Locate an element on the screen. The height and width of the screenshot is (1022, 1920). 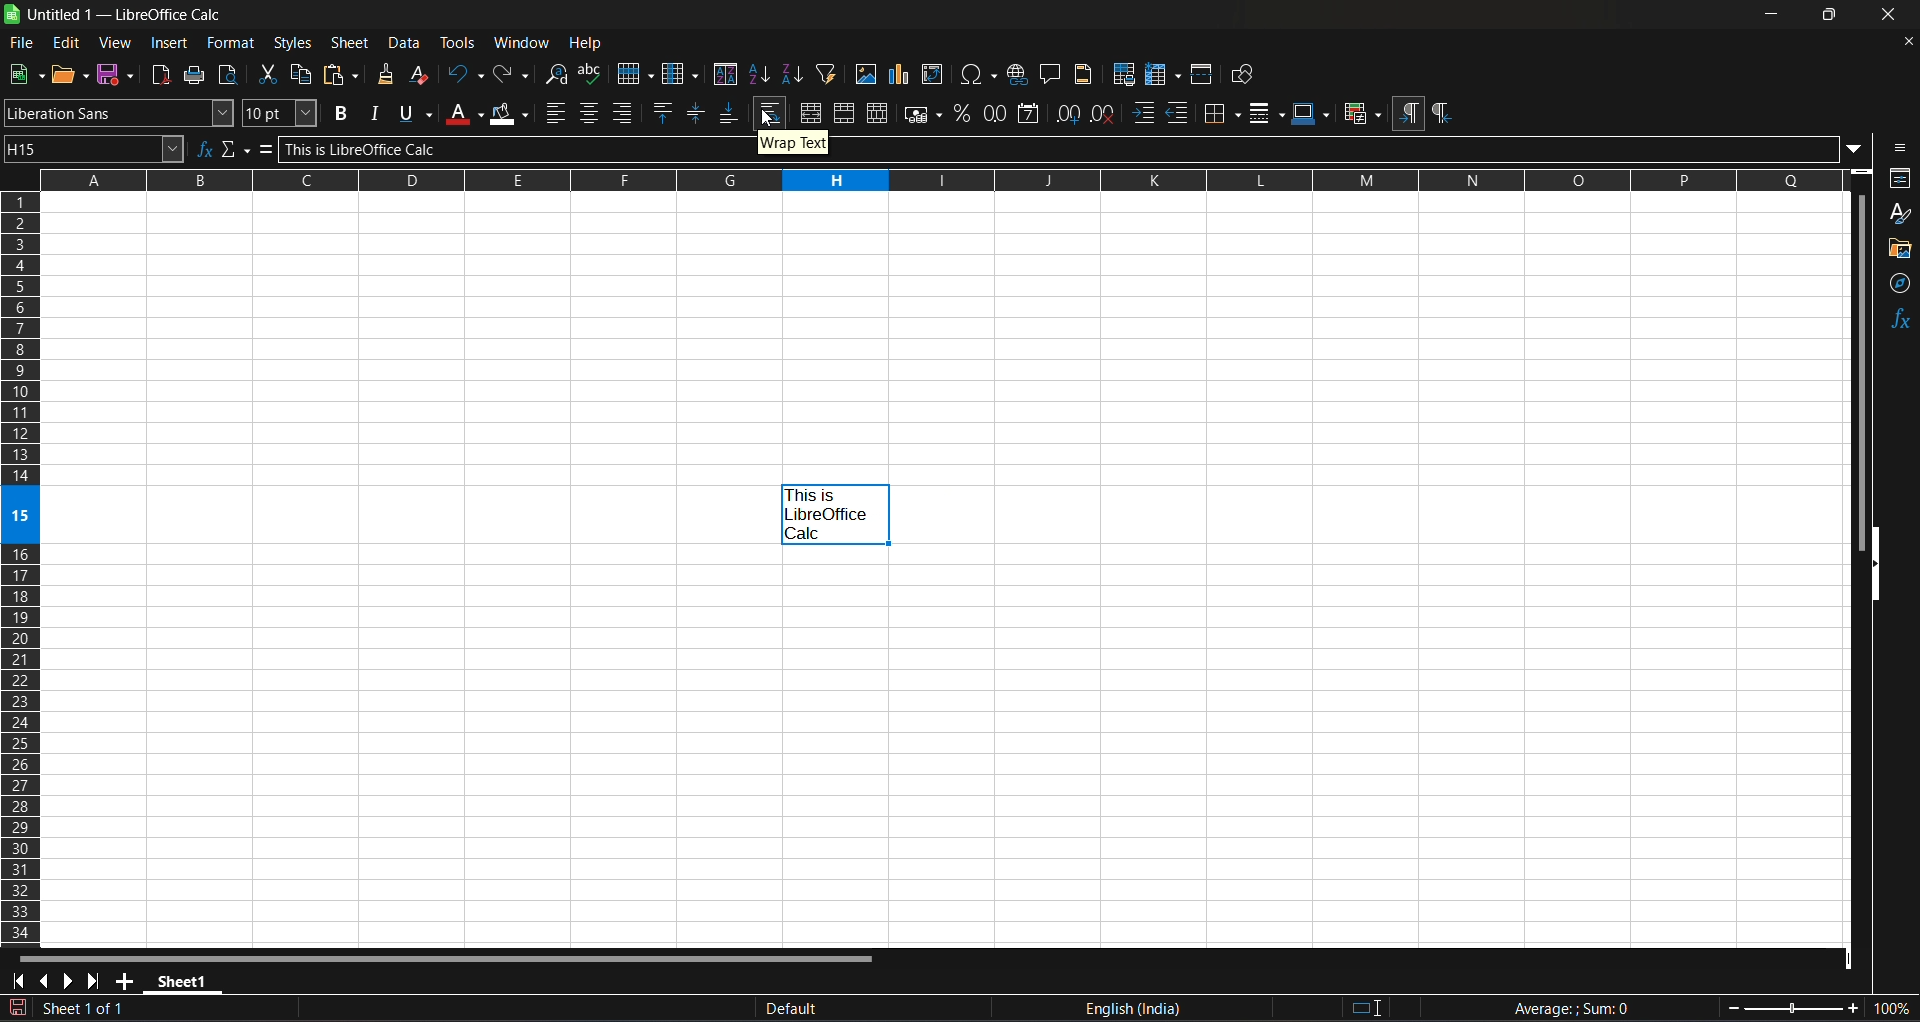
clone formatting is located at coordinates (386, 73).